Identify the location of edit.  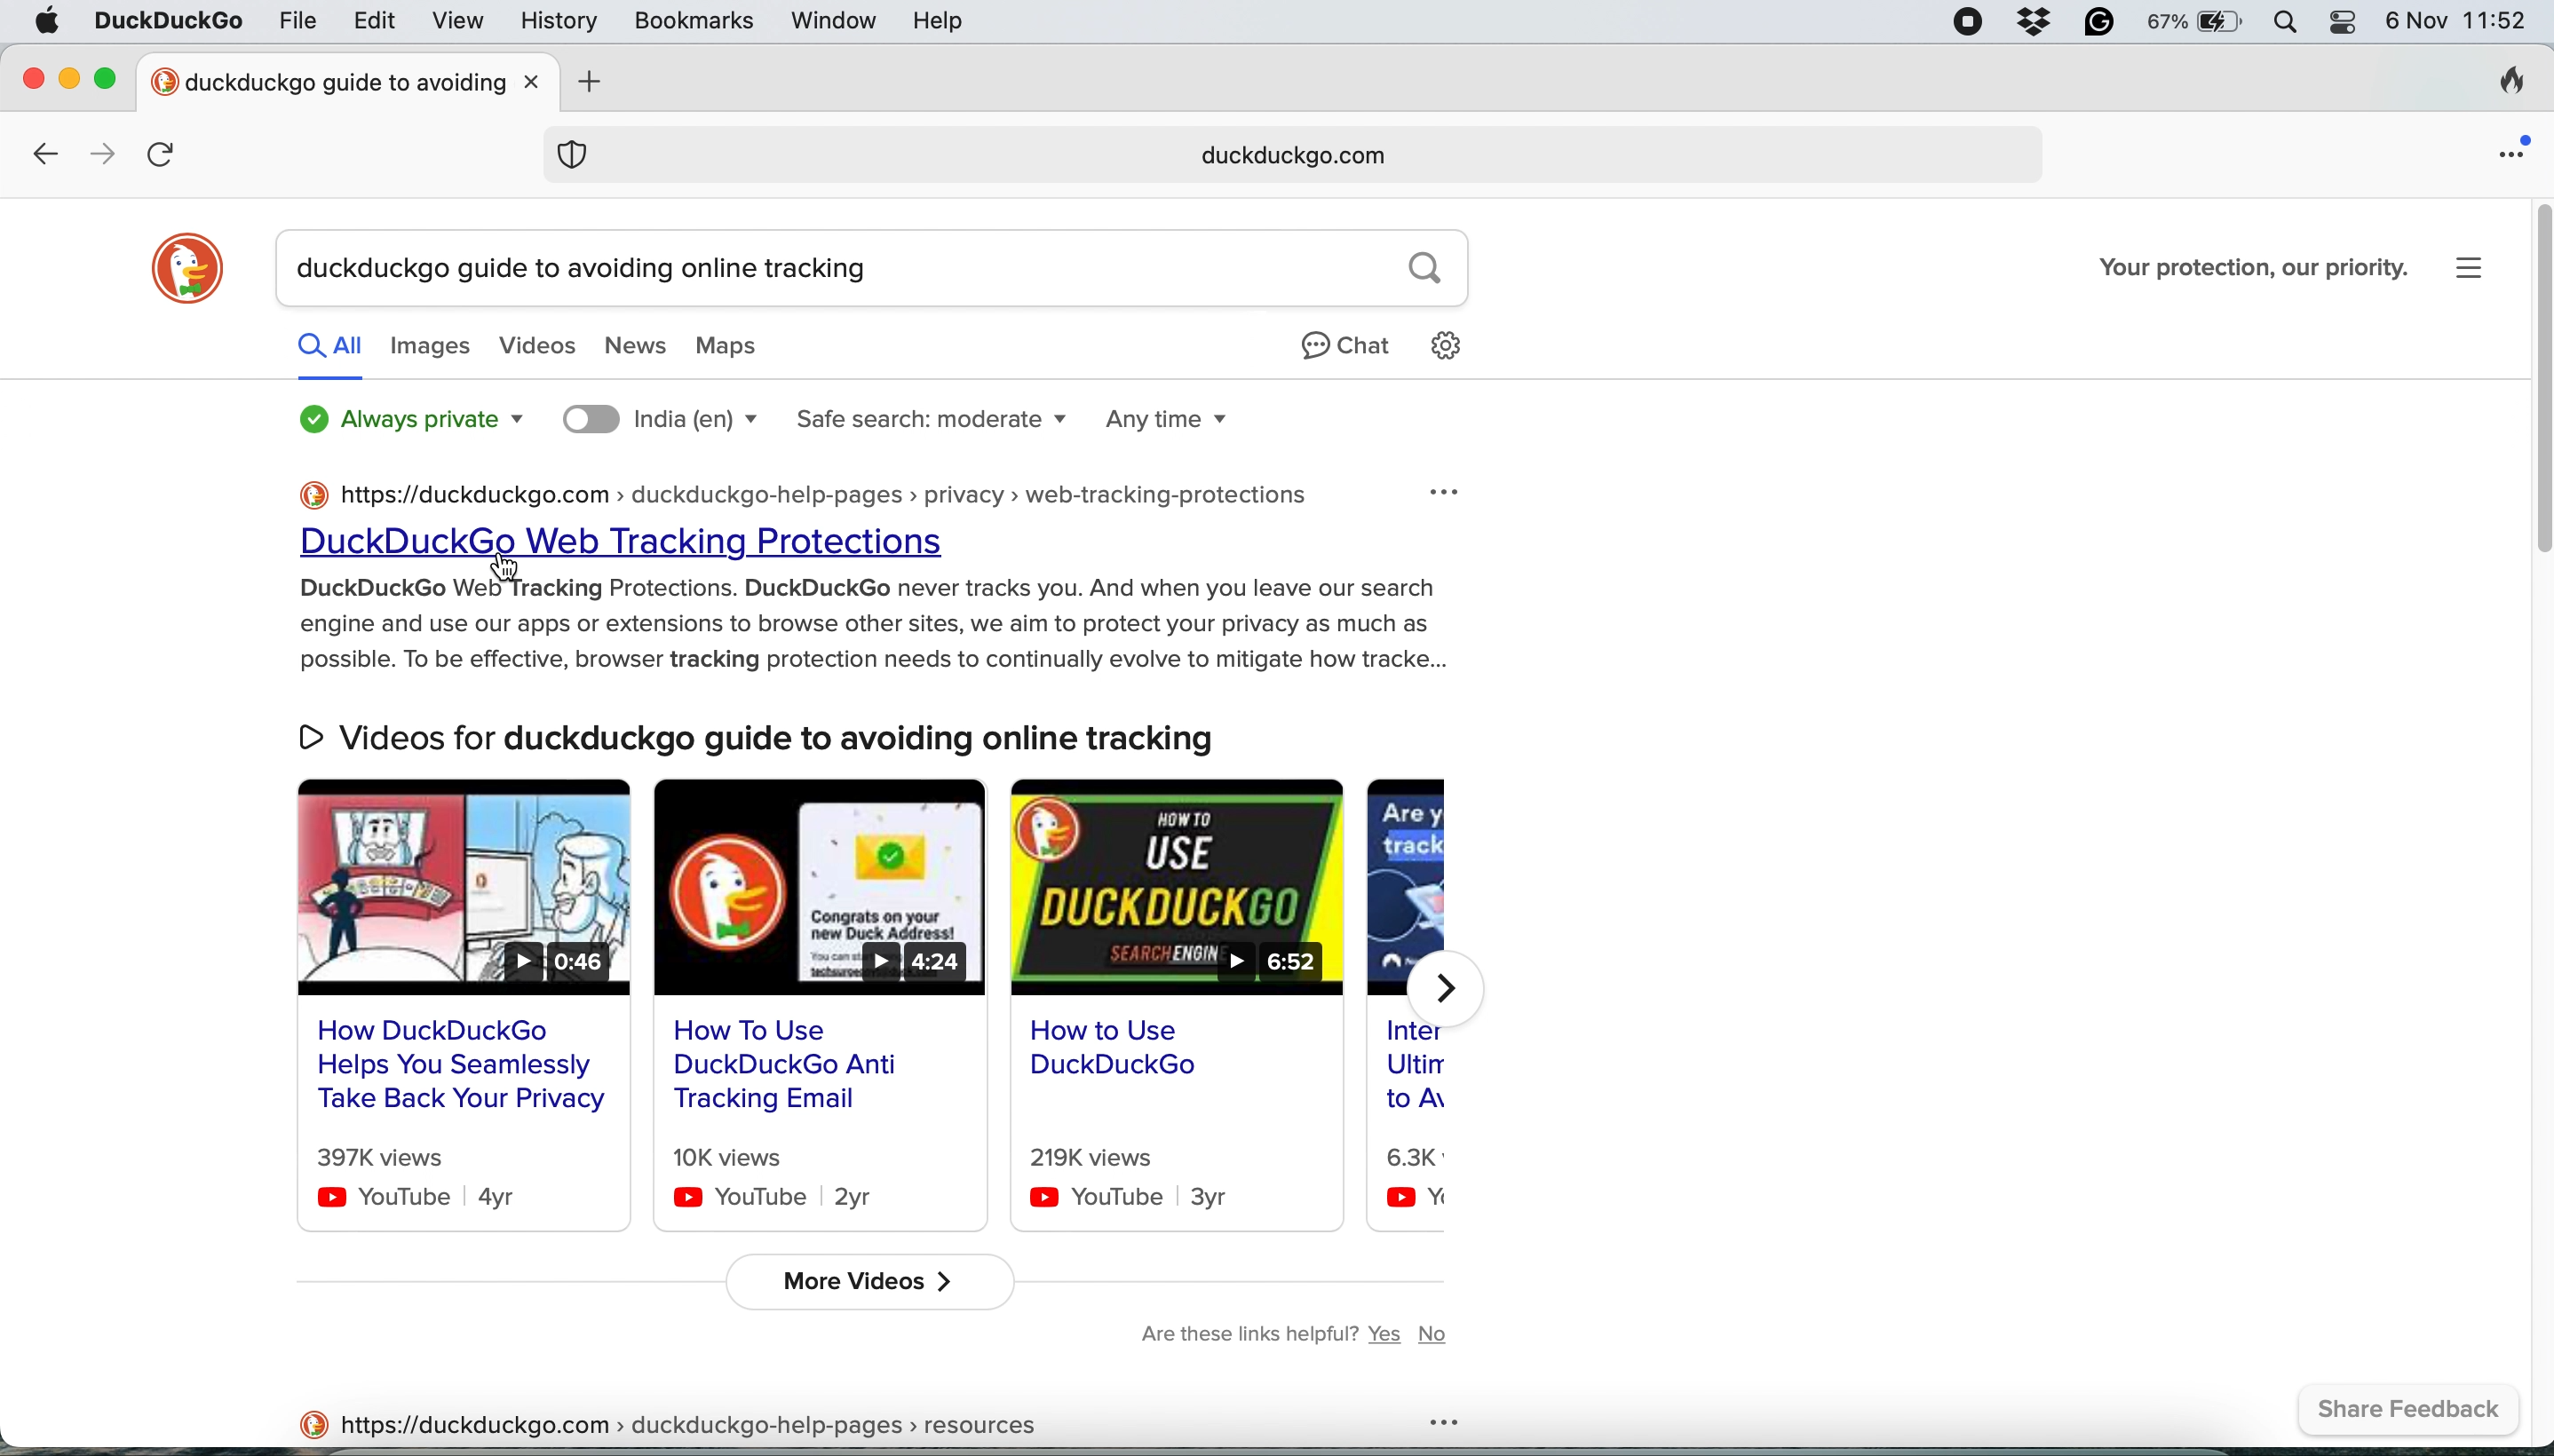
(372, 21).